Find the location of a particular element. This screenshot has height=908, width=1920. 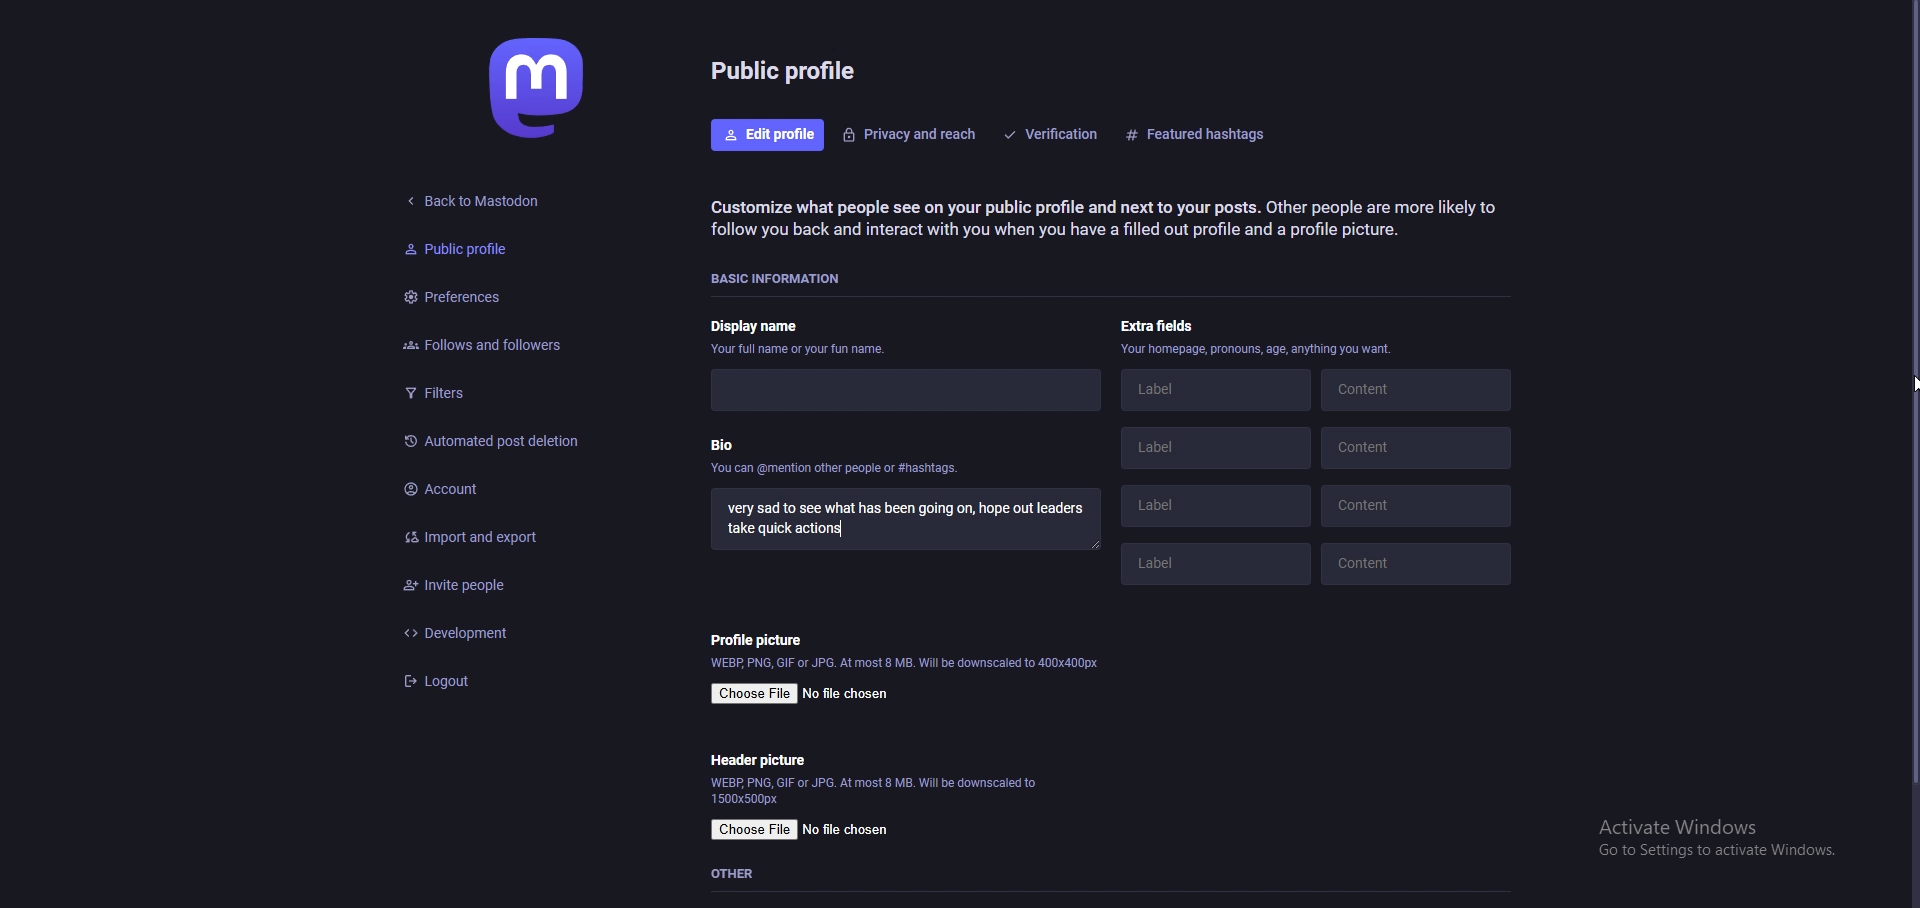

no file chosen is located at coordinates (850, 830).